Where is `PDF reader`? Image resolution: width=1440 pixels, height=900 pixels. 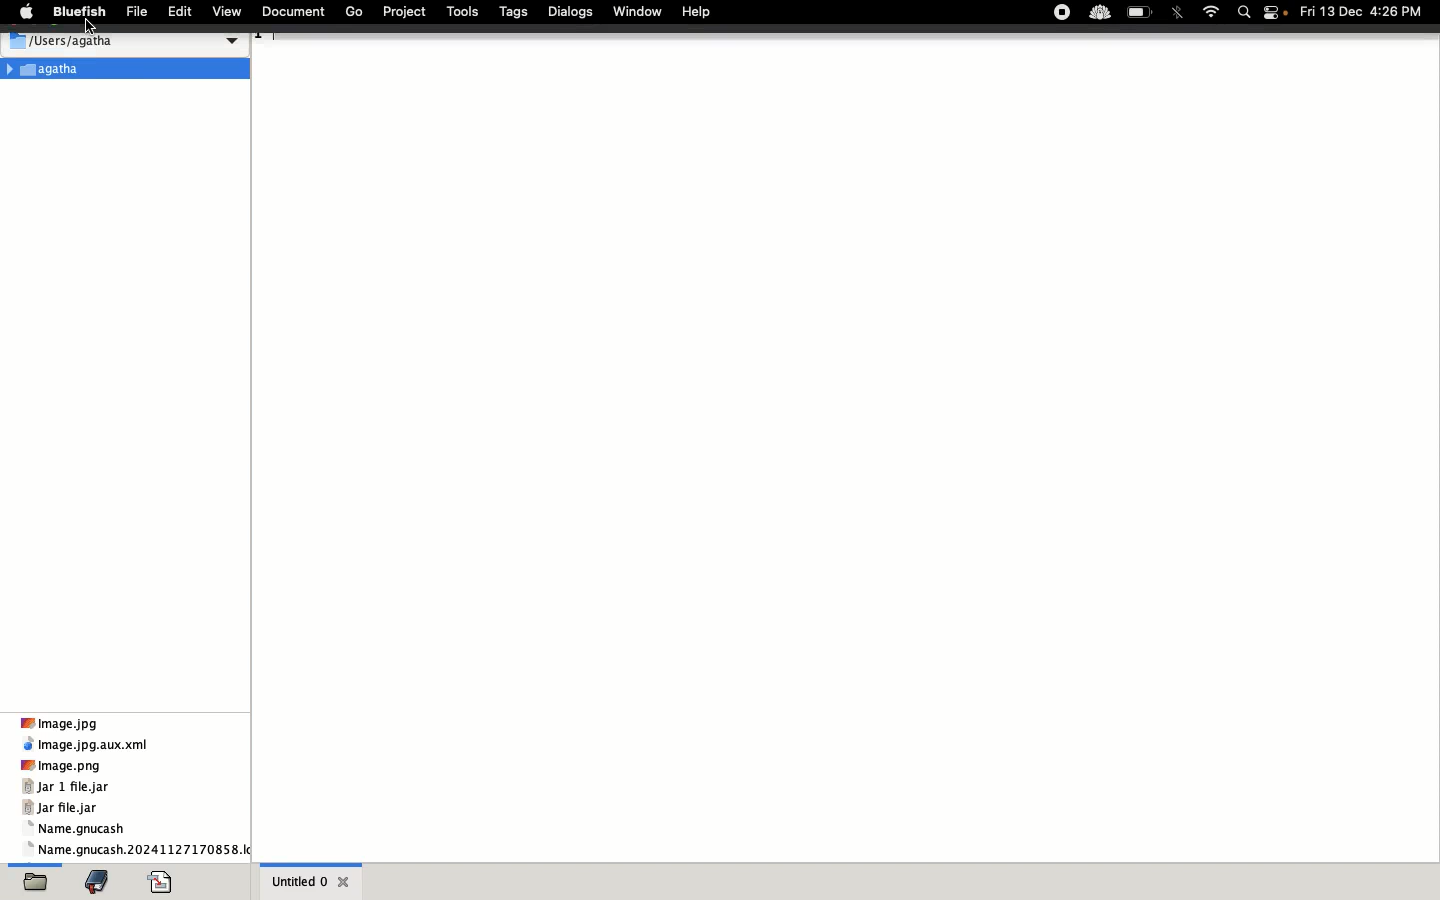 PDF reader is located at coordinates (163, 880).